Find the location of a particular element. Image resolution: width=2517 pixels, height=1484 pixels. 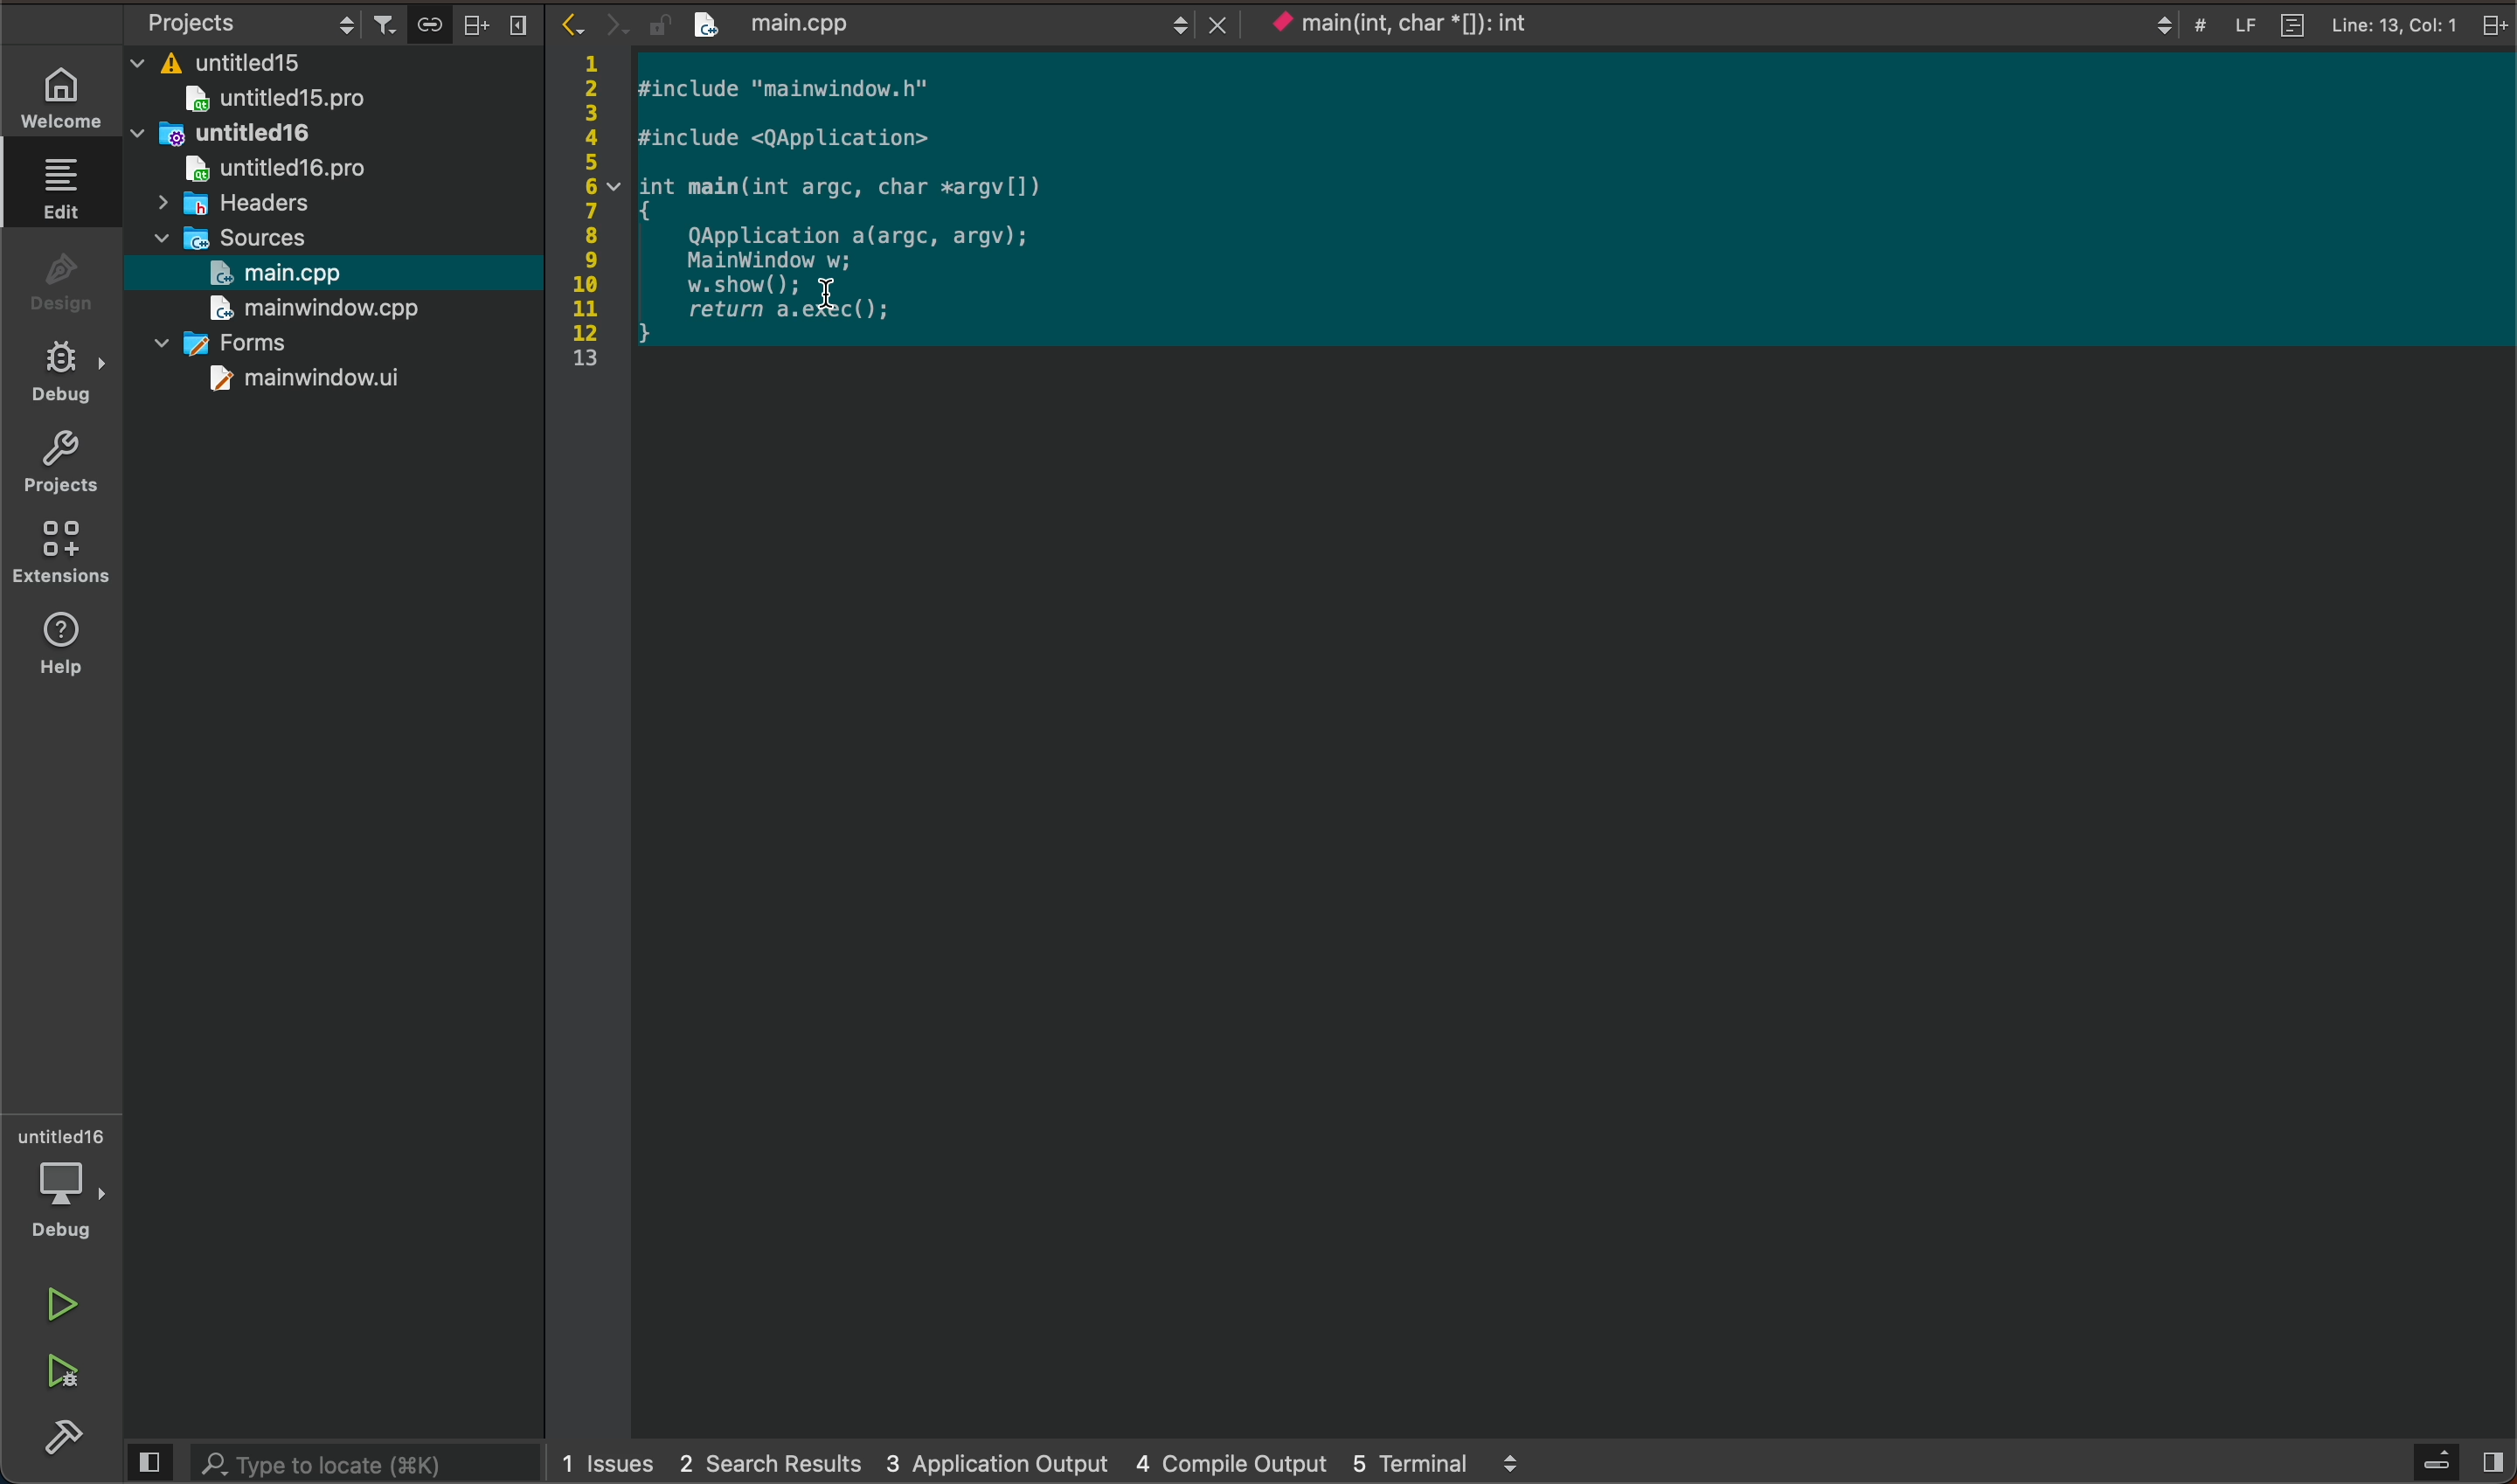

selected code is located at coordinates (1574, 201).